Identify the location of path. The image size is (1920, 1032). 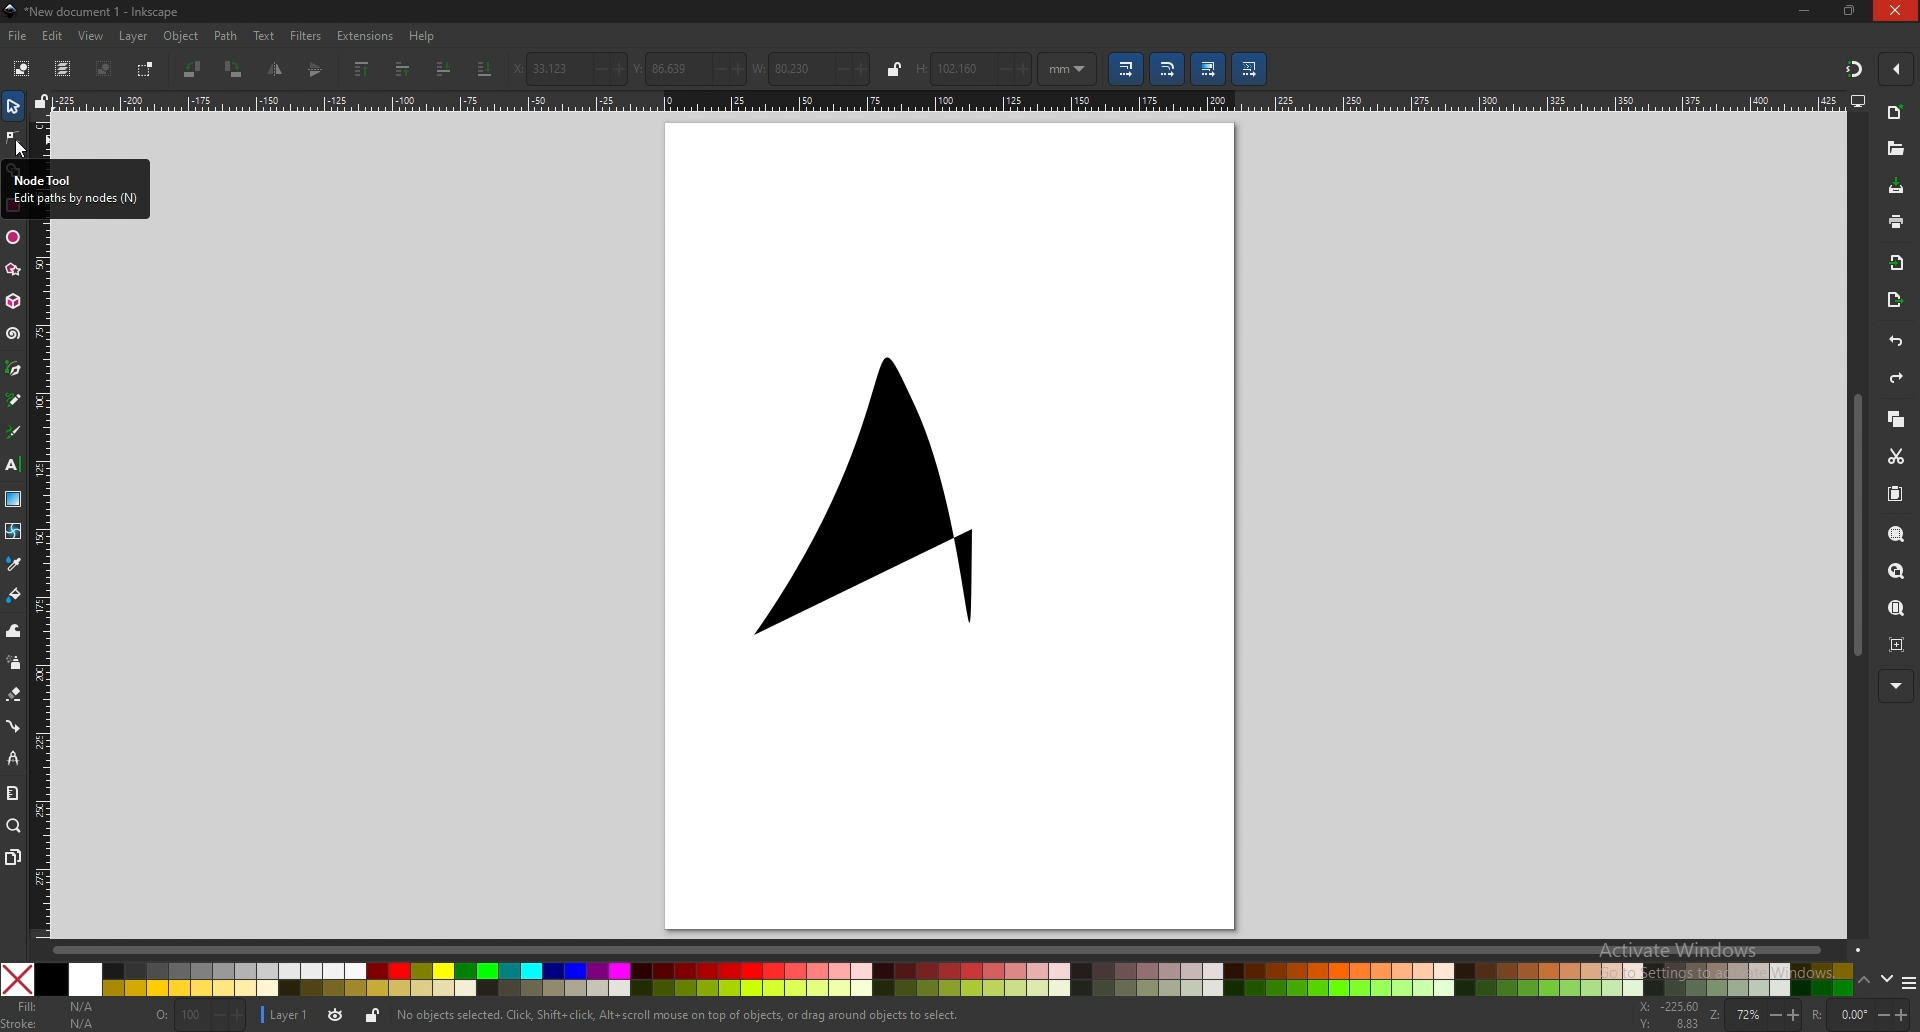
(227, 37).